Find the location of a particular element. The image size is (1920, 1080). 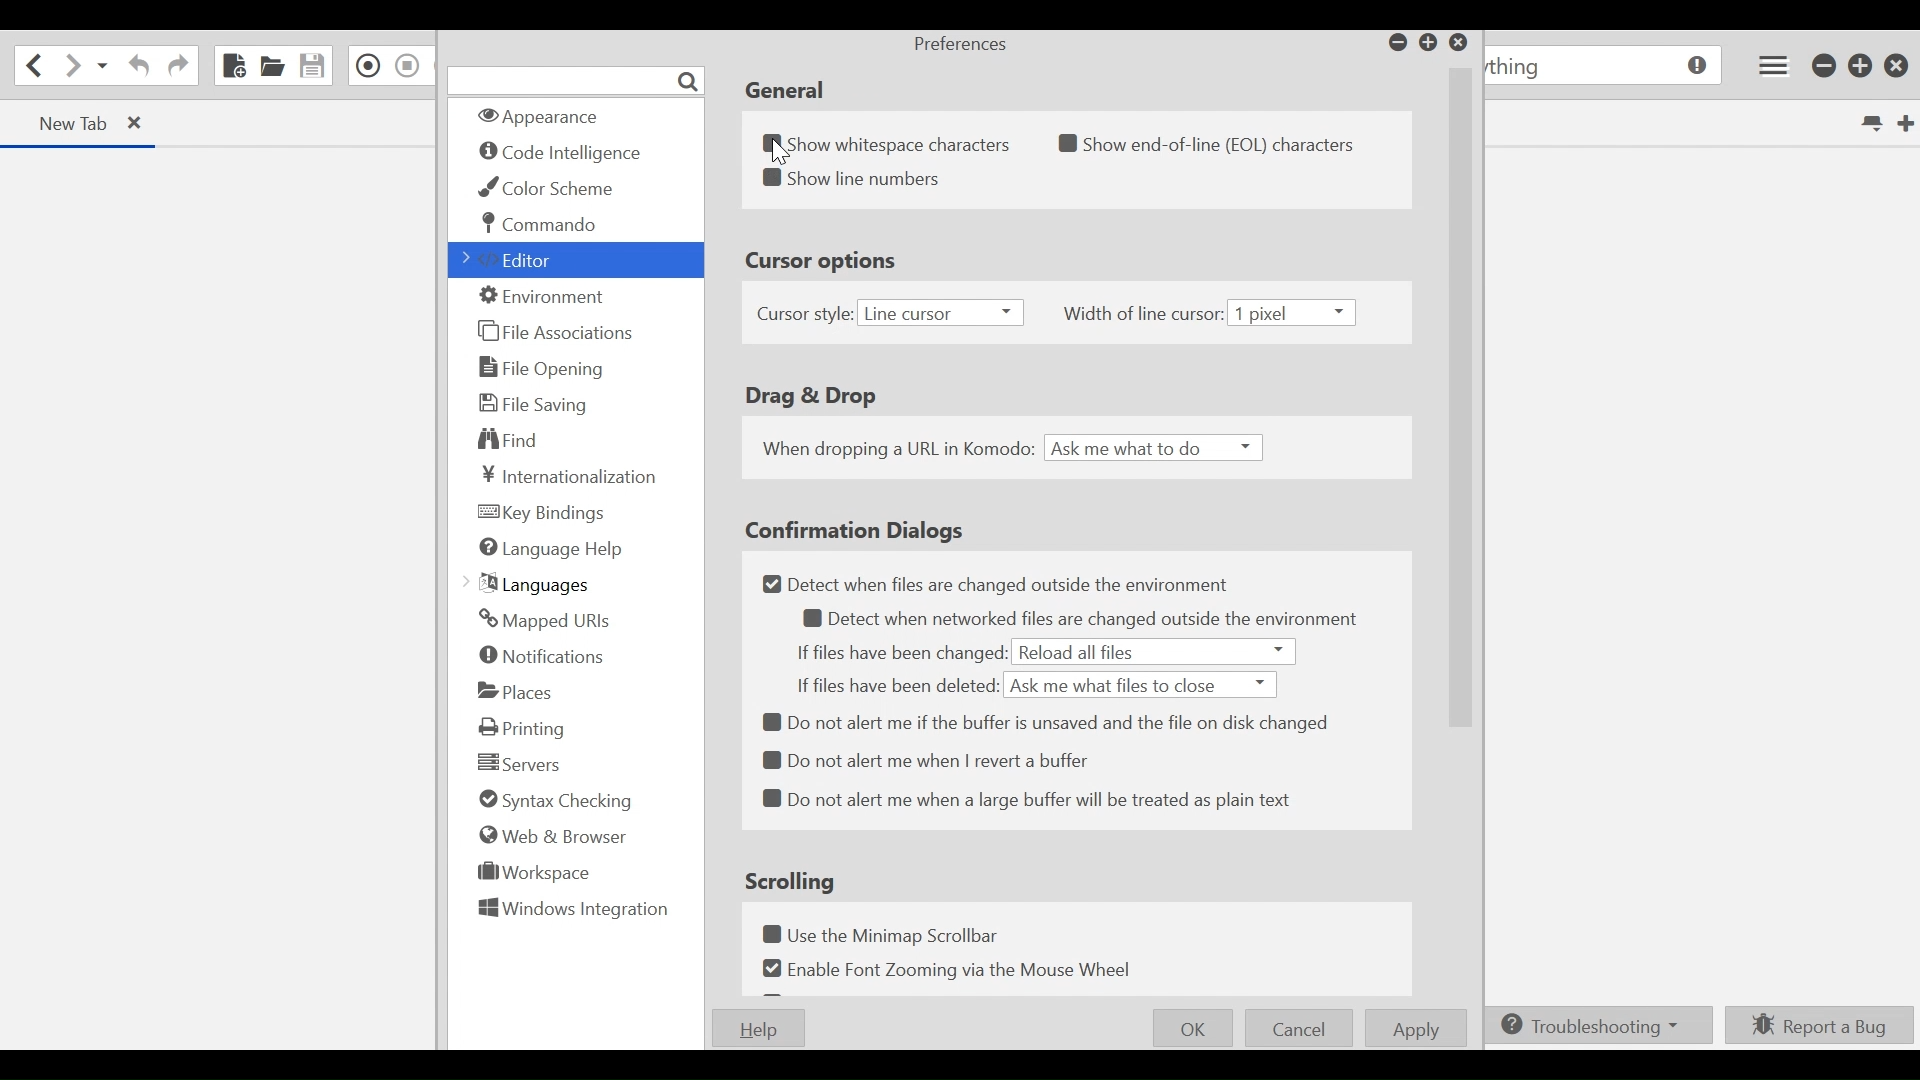

Workspace is located at coordinates (537, 874).